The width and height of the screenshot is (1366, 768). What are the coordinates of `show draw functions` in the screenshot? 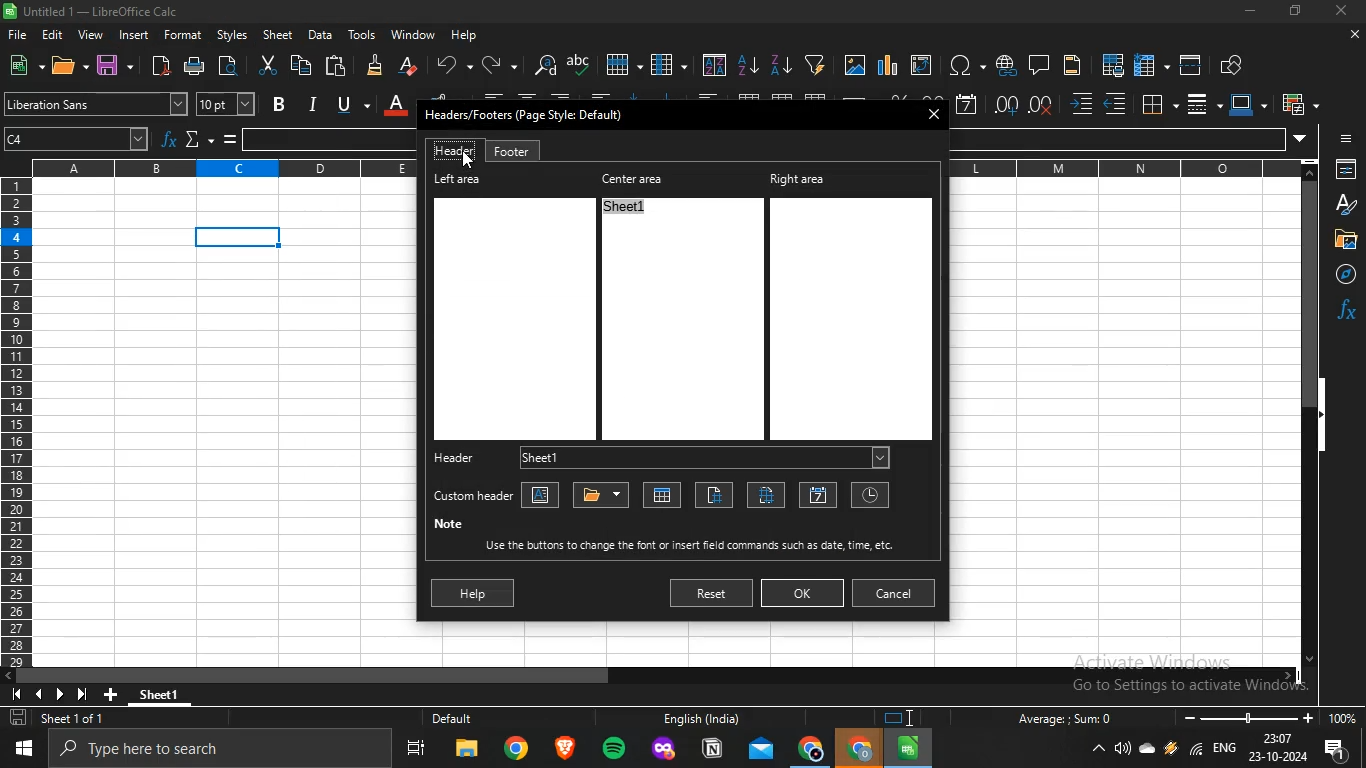 It's located at (1233, 63).